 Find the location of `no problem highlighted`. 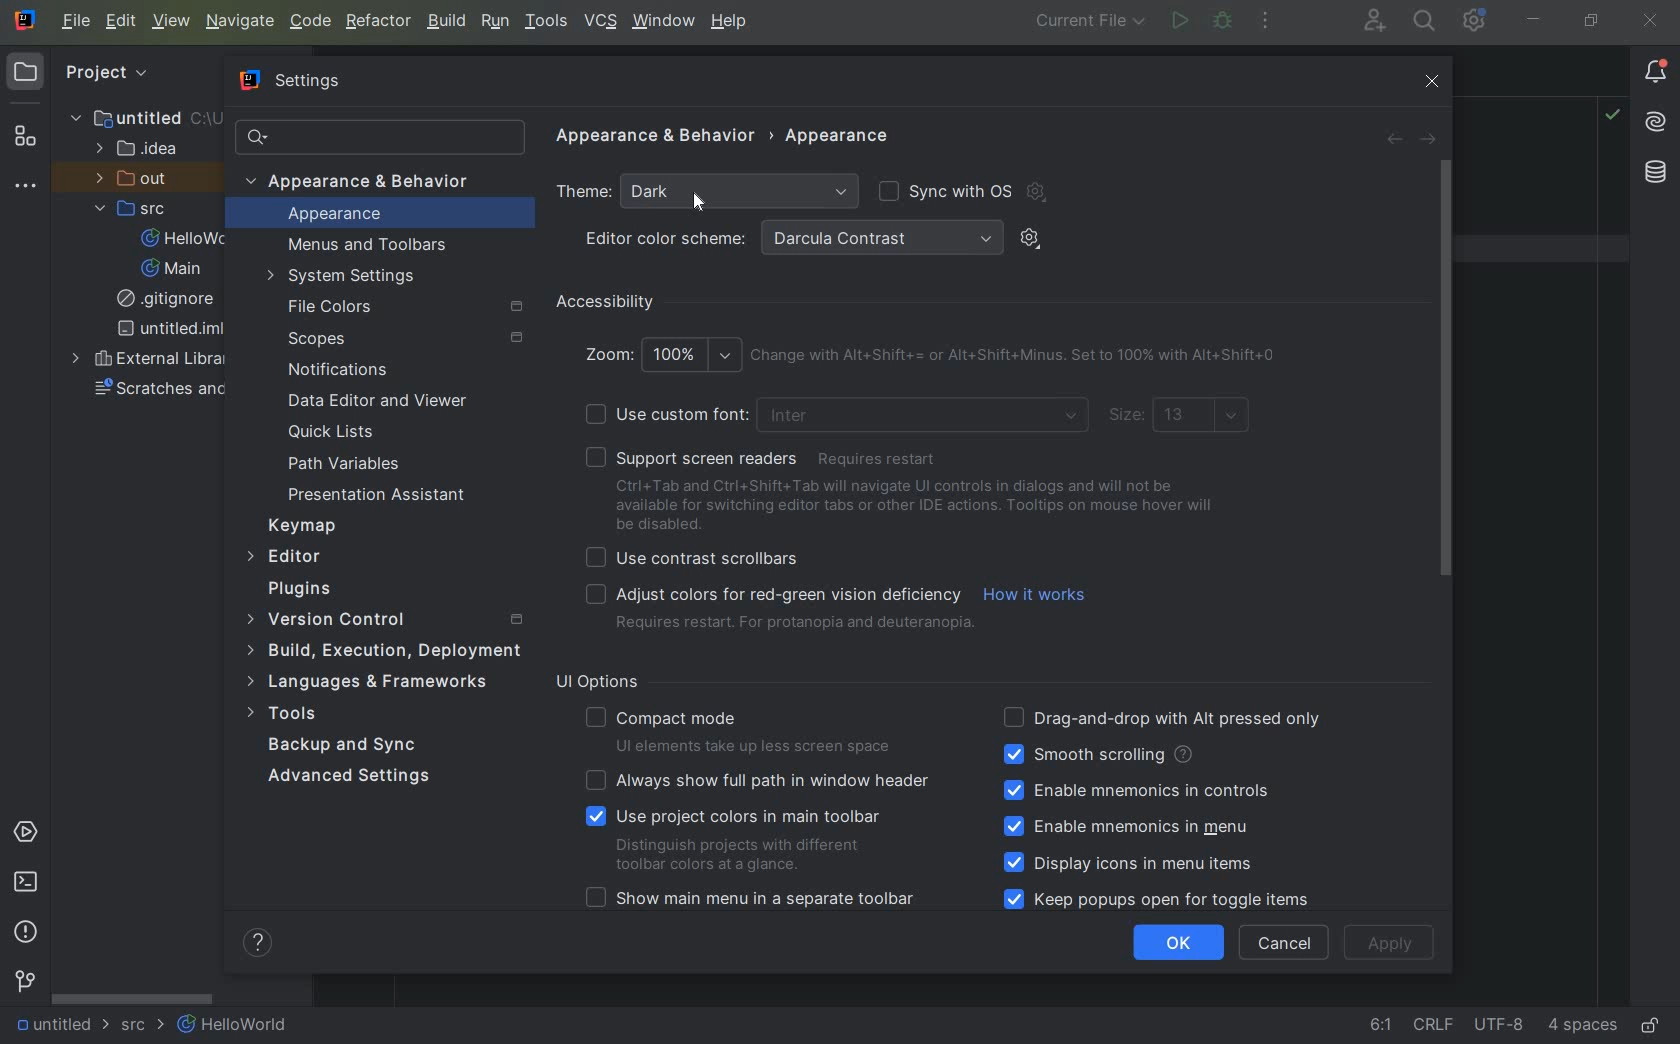

no problem highlighted is located at coordinates (1612, 113).